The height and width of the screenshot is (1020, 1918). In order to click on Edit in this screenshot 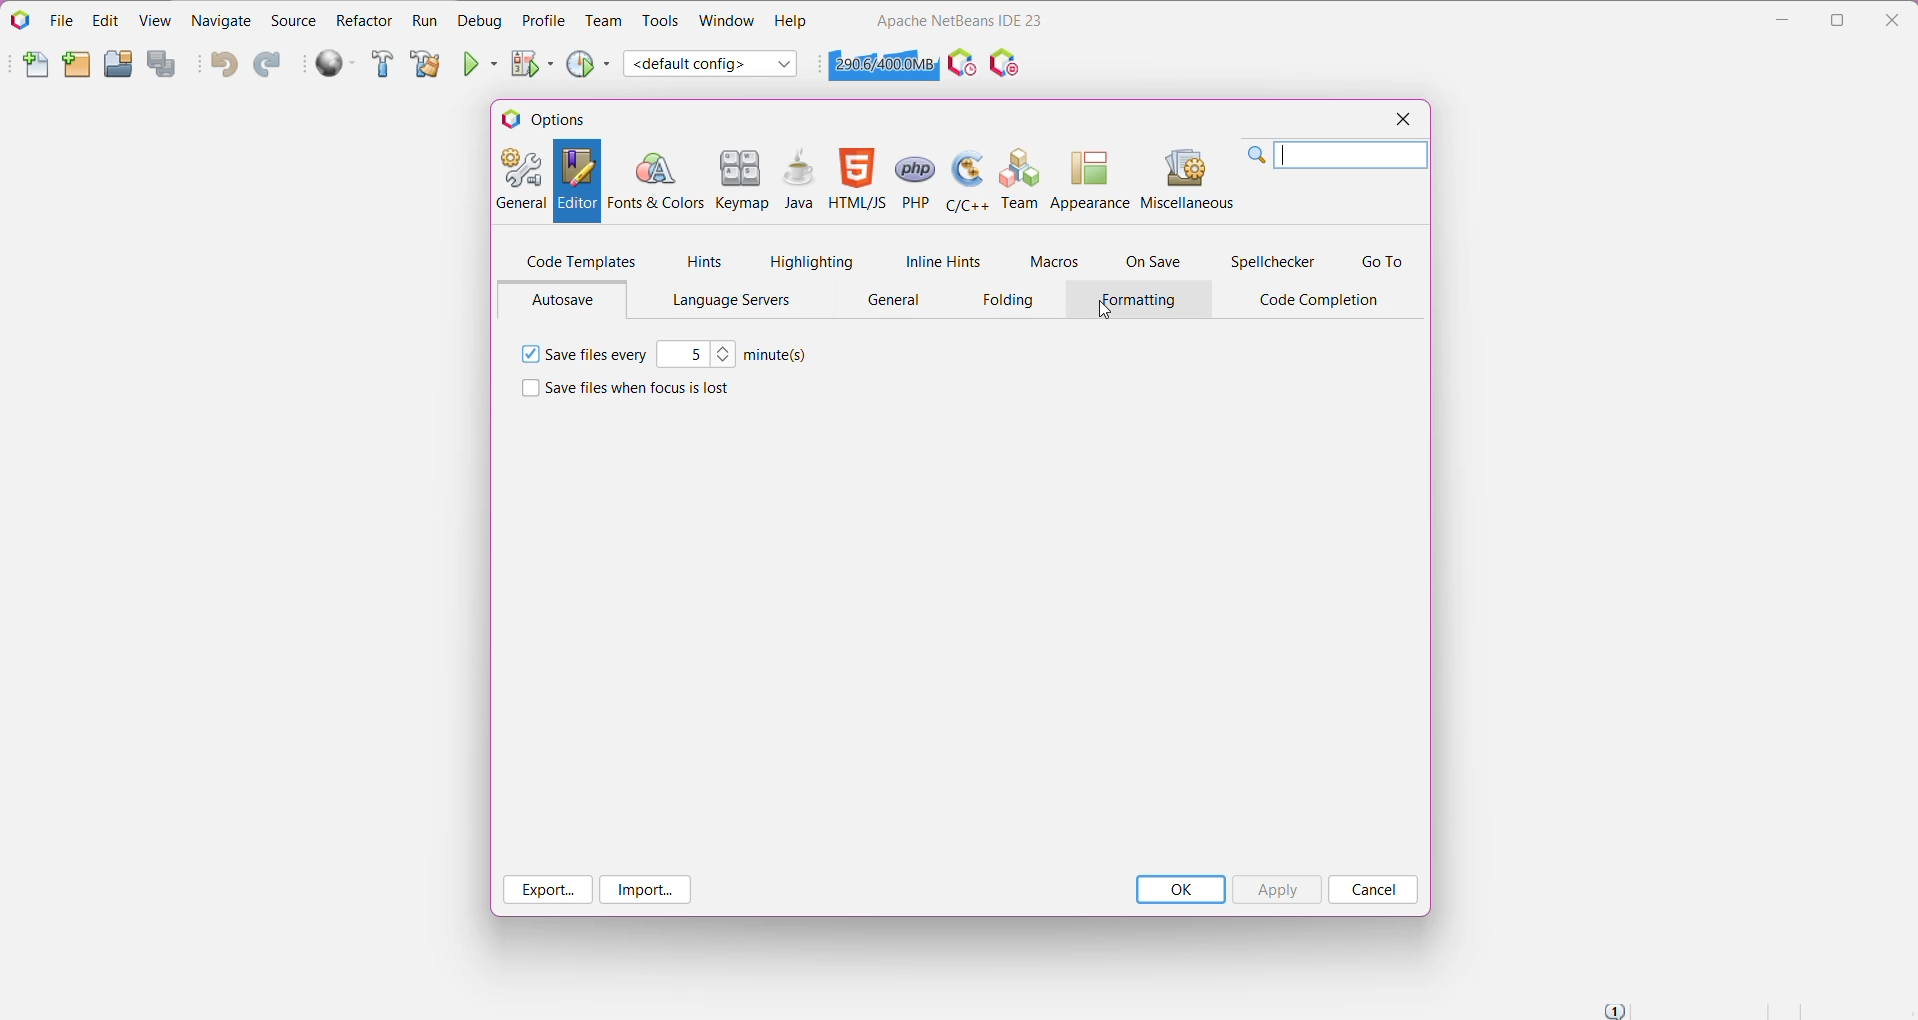, I will do `click(103, 20)`.